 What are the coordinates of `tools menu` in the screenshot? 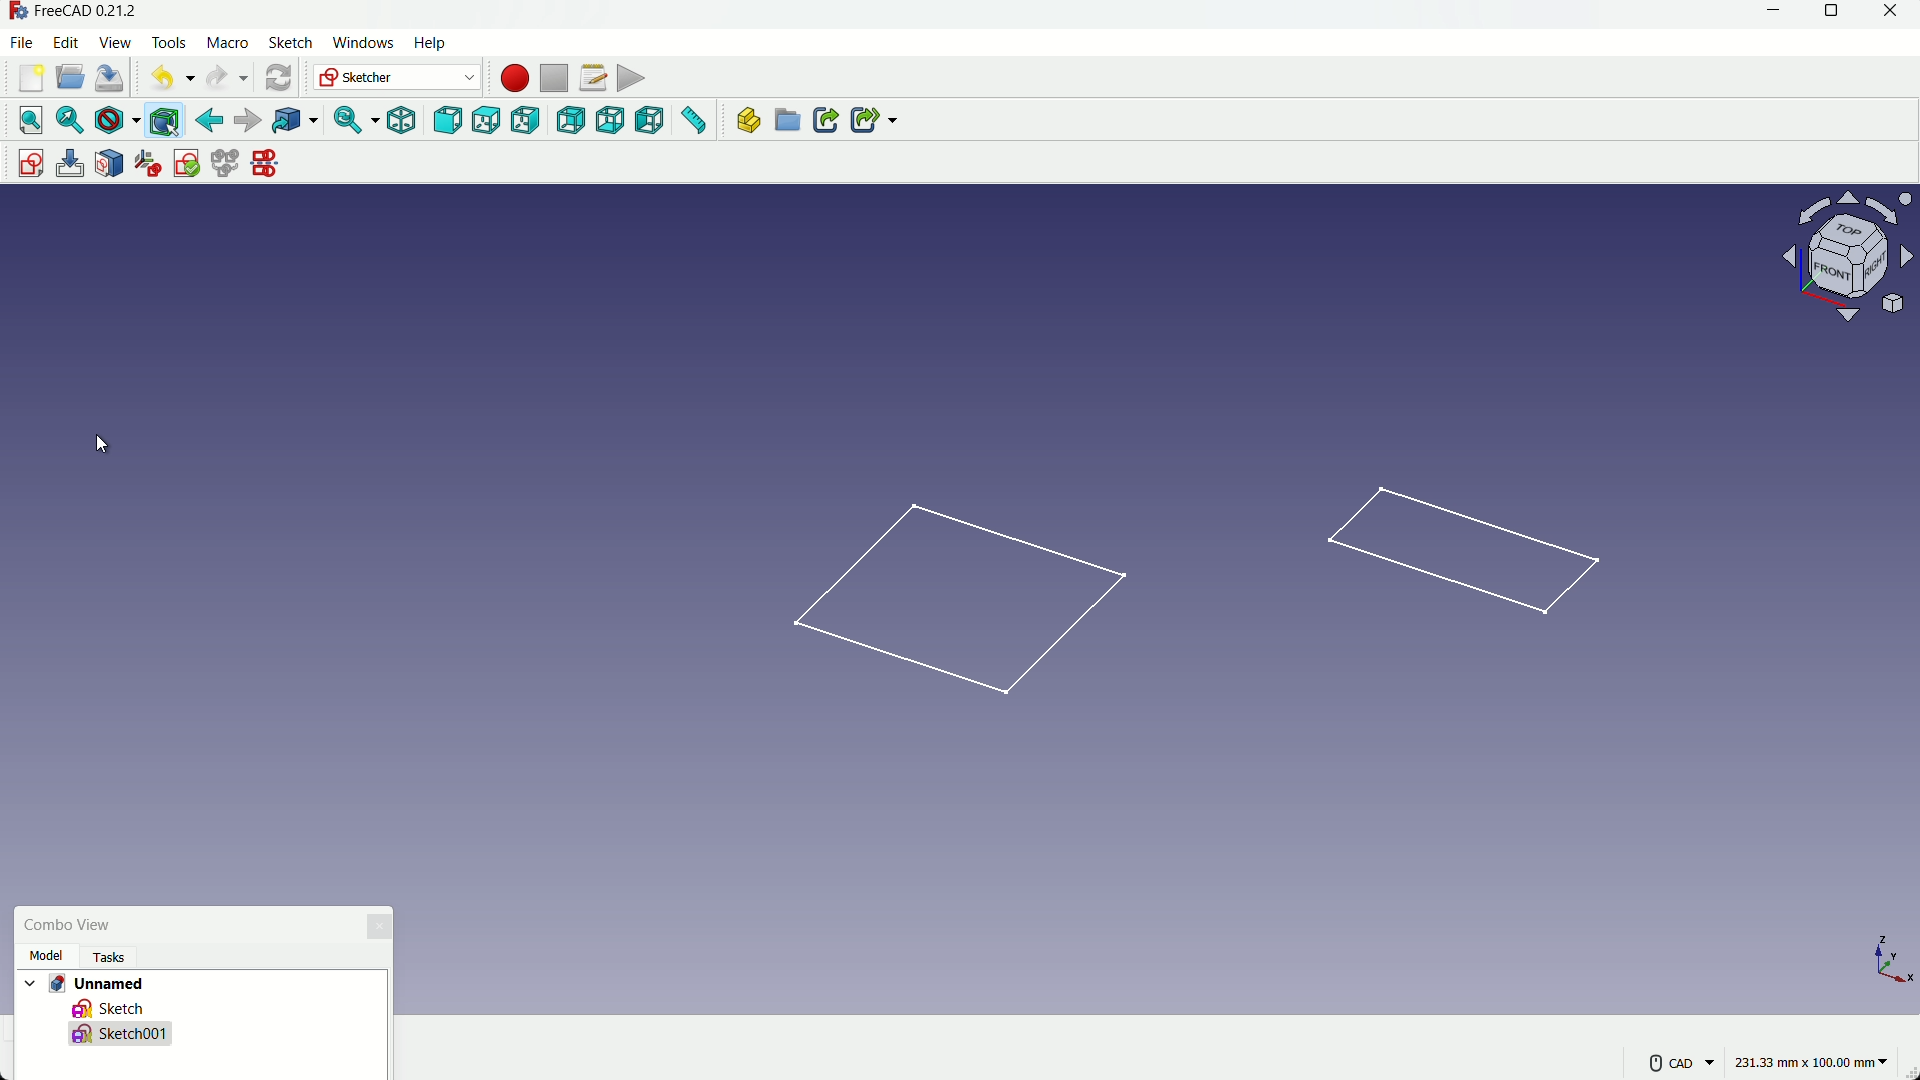 It's located at (170, 43).